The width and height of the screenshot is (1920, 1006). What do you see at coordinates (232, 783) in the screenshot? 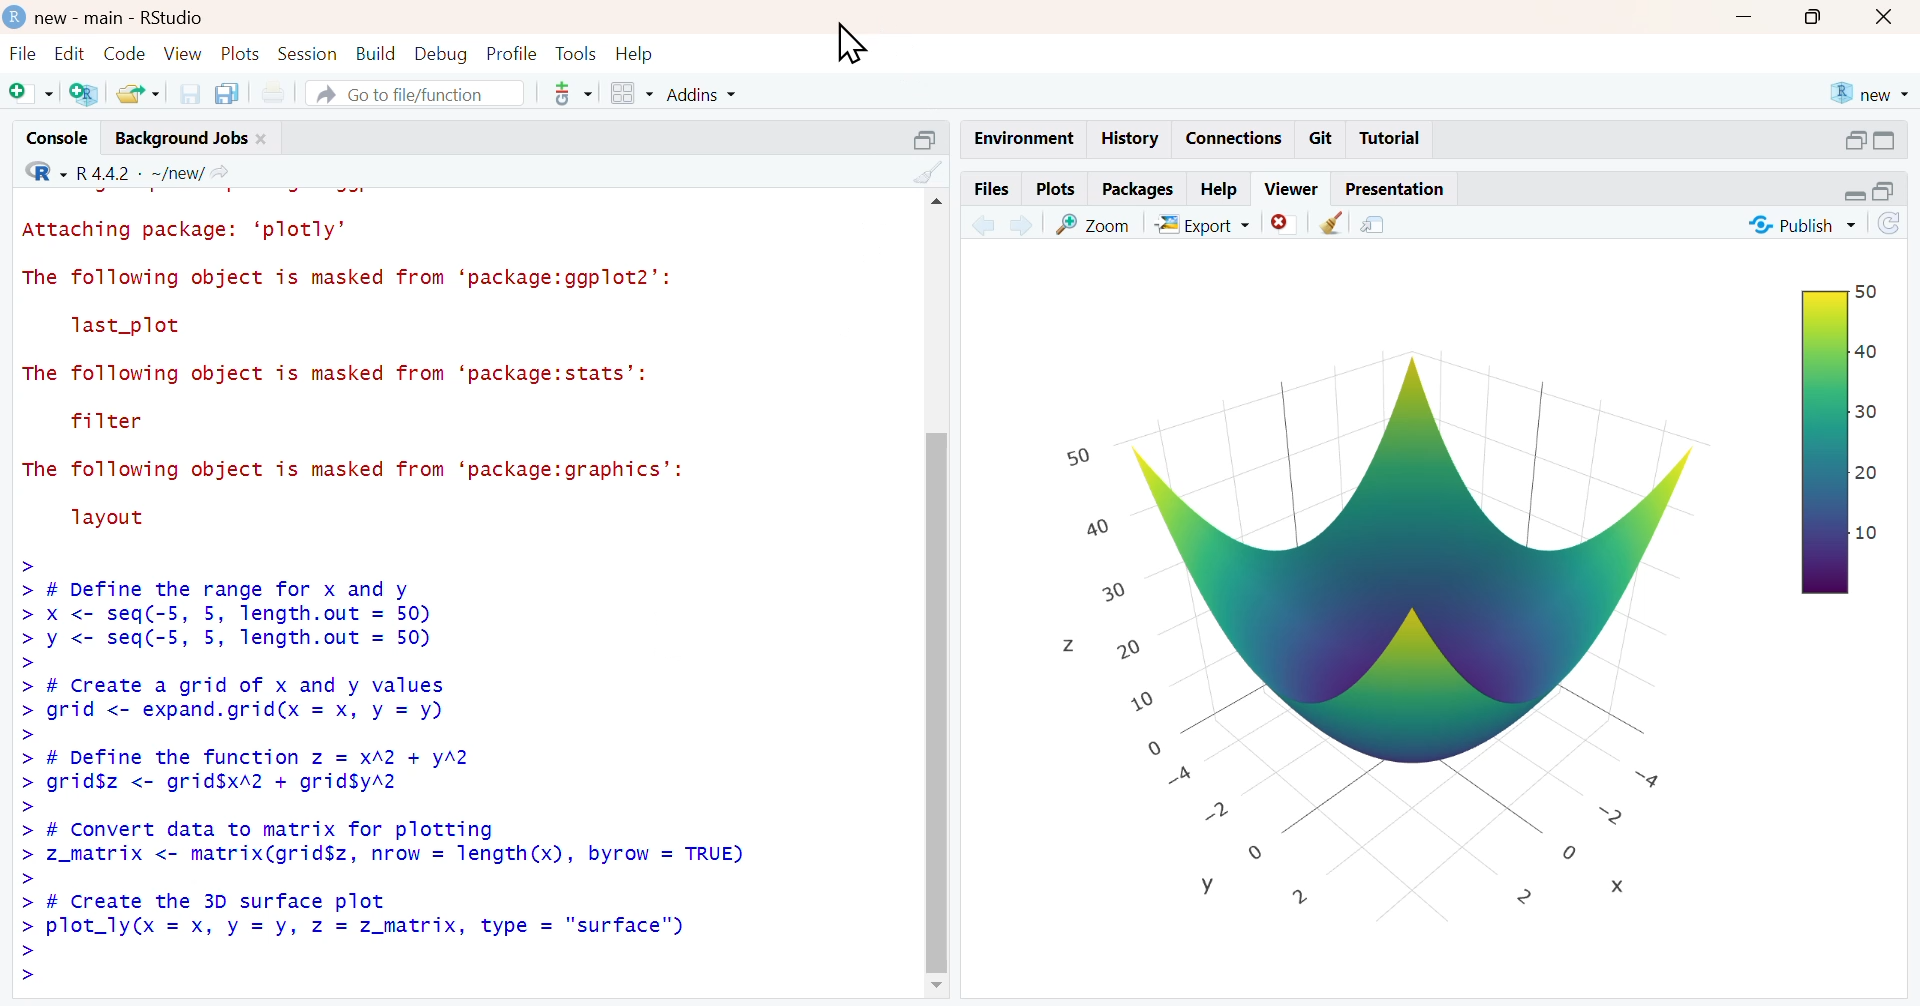
I see `> grid$z <- grid$xA2 + grid$yA2` at bounding box center [232, 783].